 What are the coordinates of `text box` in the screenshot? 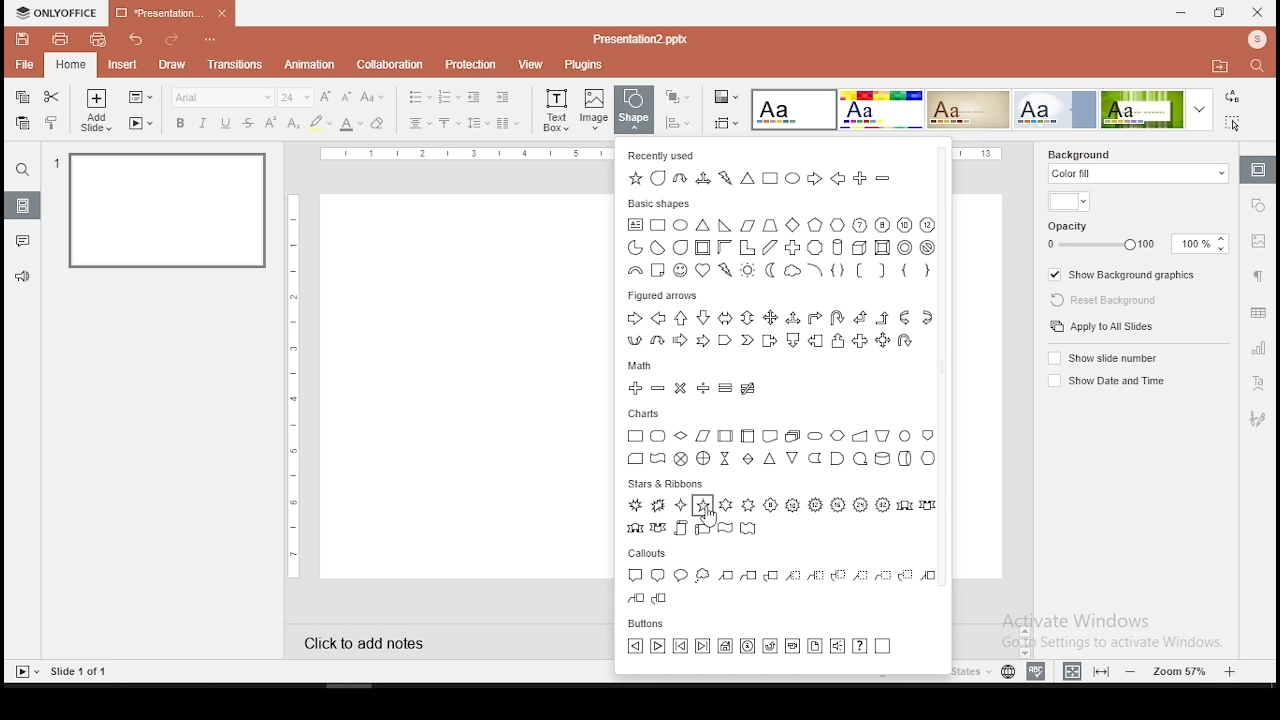 It's located at (555, 109).